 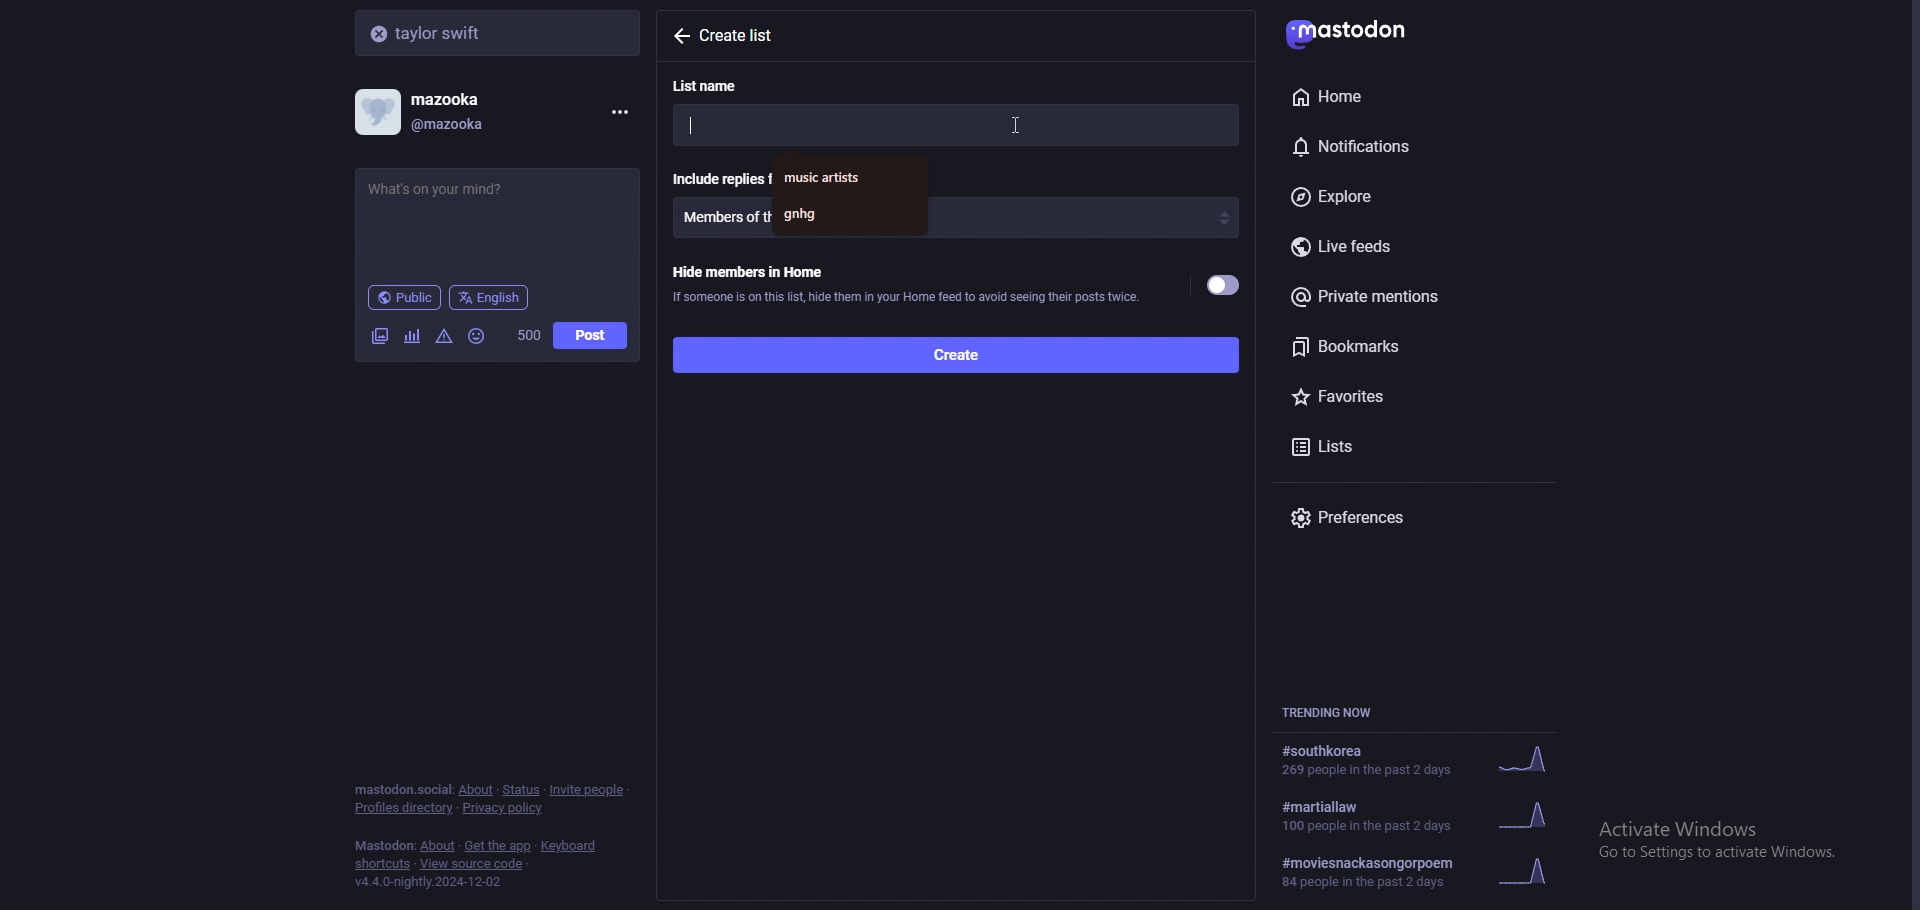 I want to click on trending, so click(x=1417, y=761).